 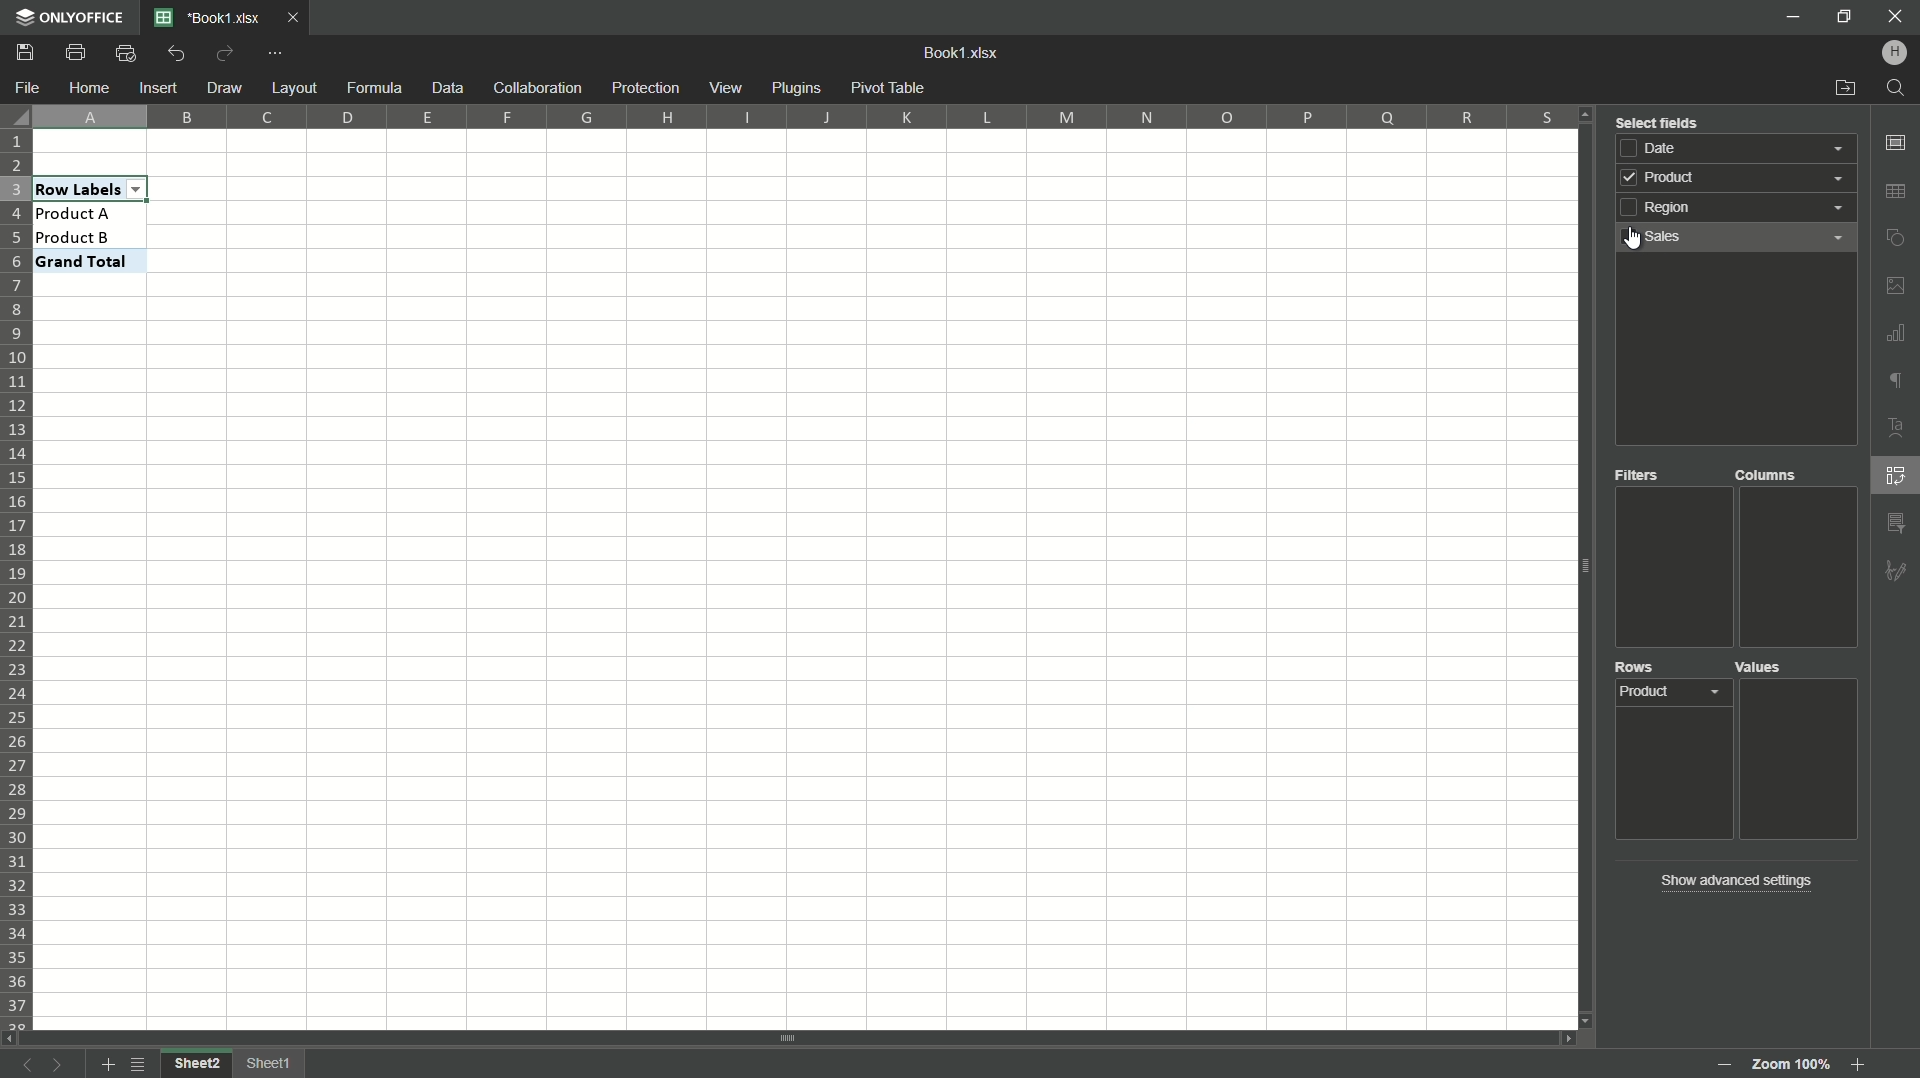 I want to click on Pivot table with product and sales field, so click(x=164, y=226).